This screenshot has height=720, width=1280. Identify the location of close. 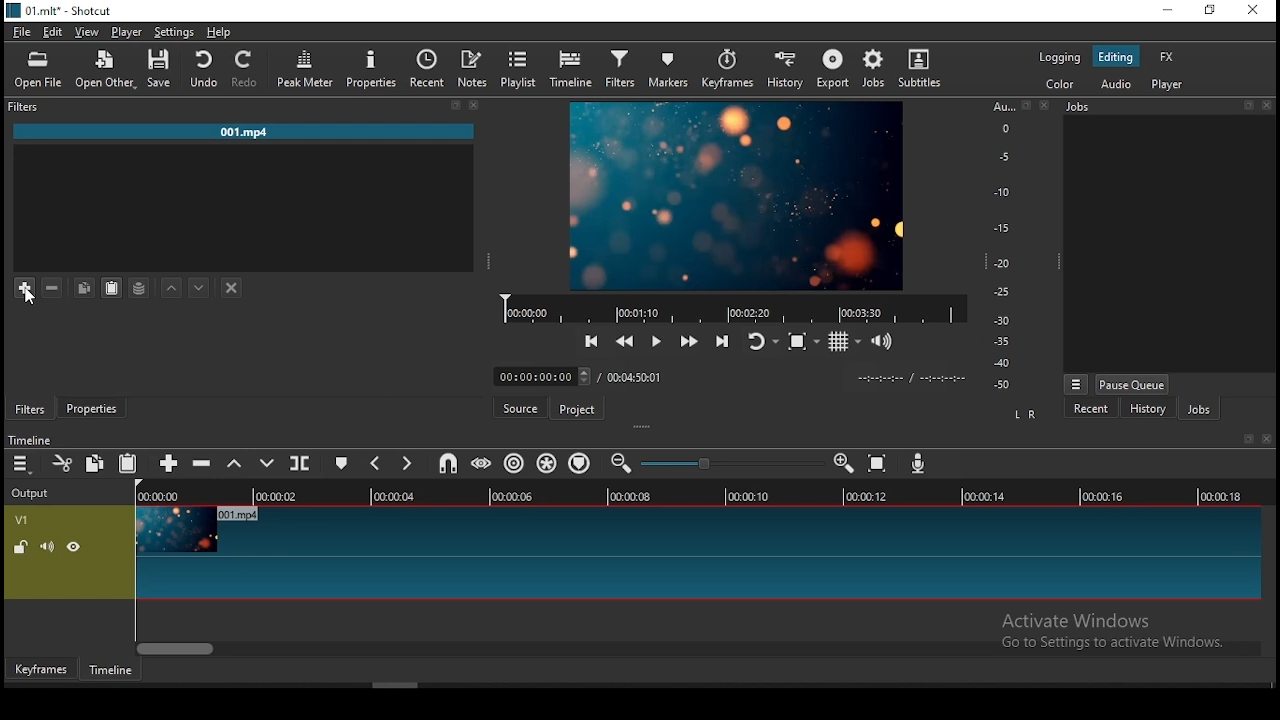
(1270, 105).